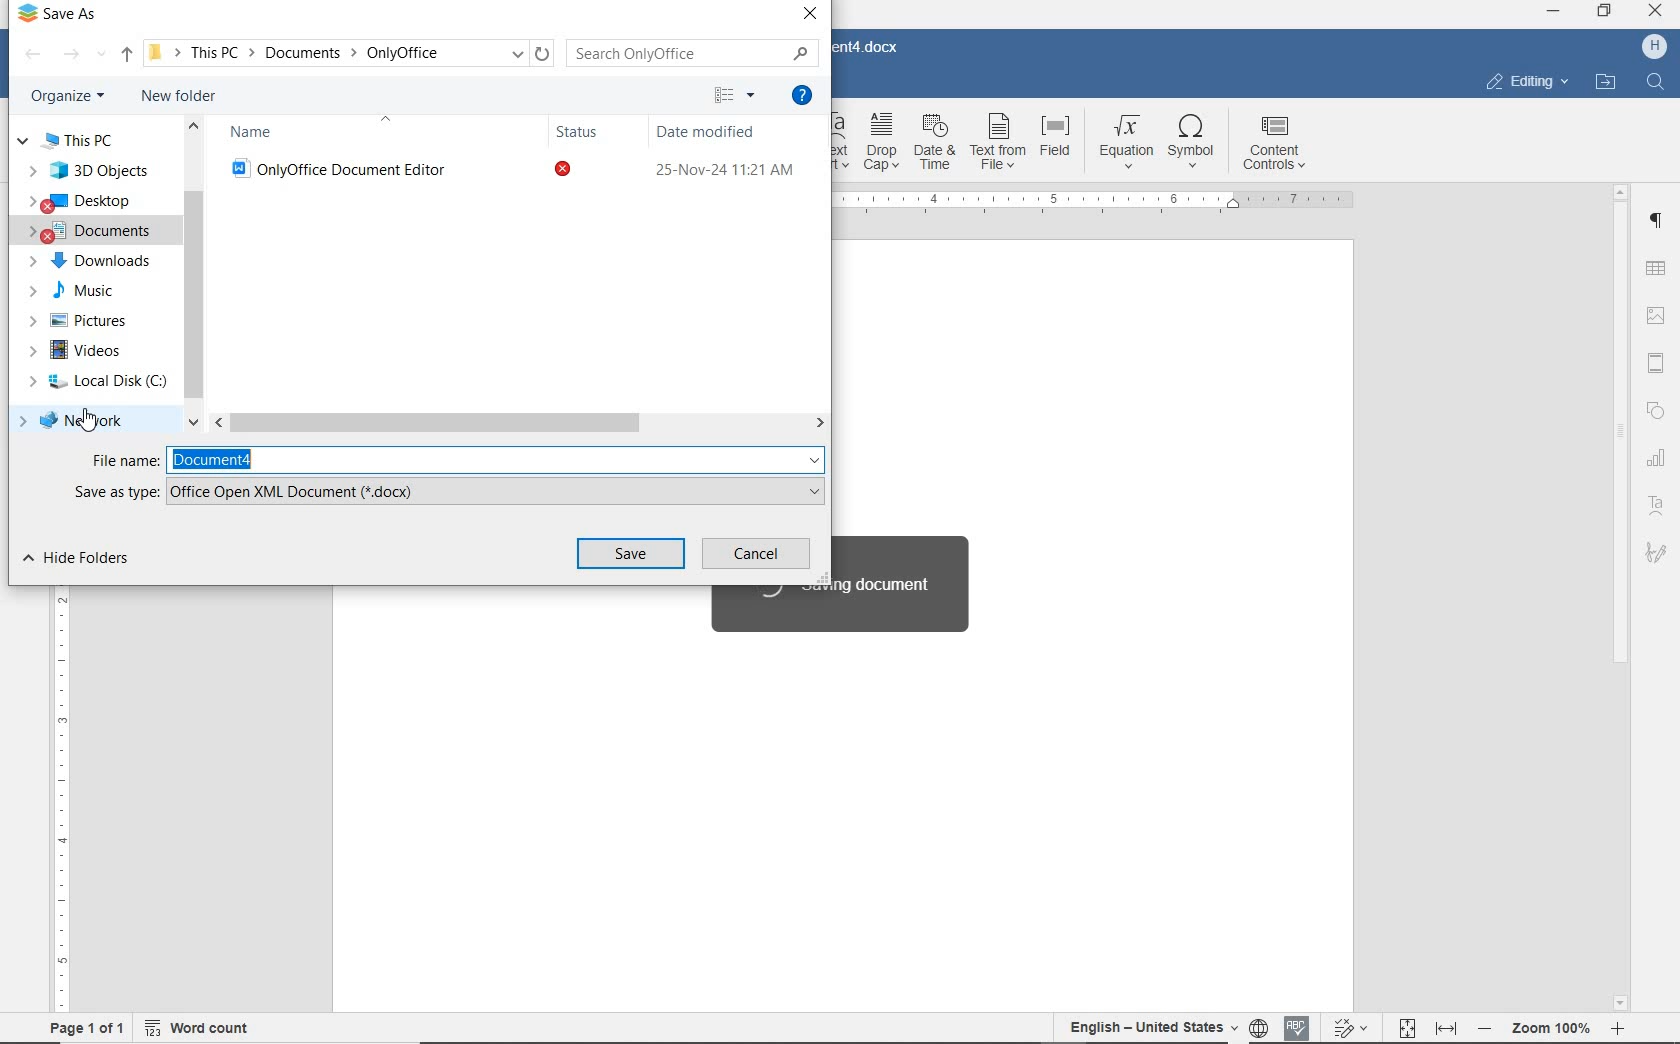  What do you see at coordinates (85, 200) in the screenshot?
I see `DESKTOP` at bounding box center [85, 200].